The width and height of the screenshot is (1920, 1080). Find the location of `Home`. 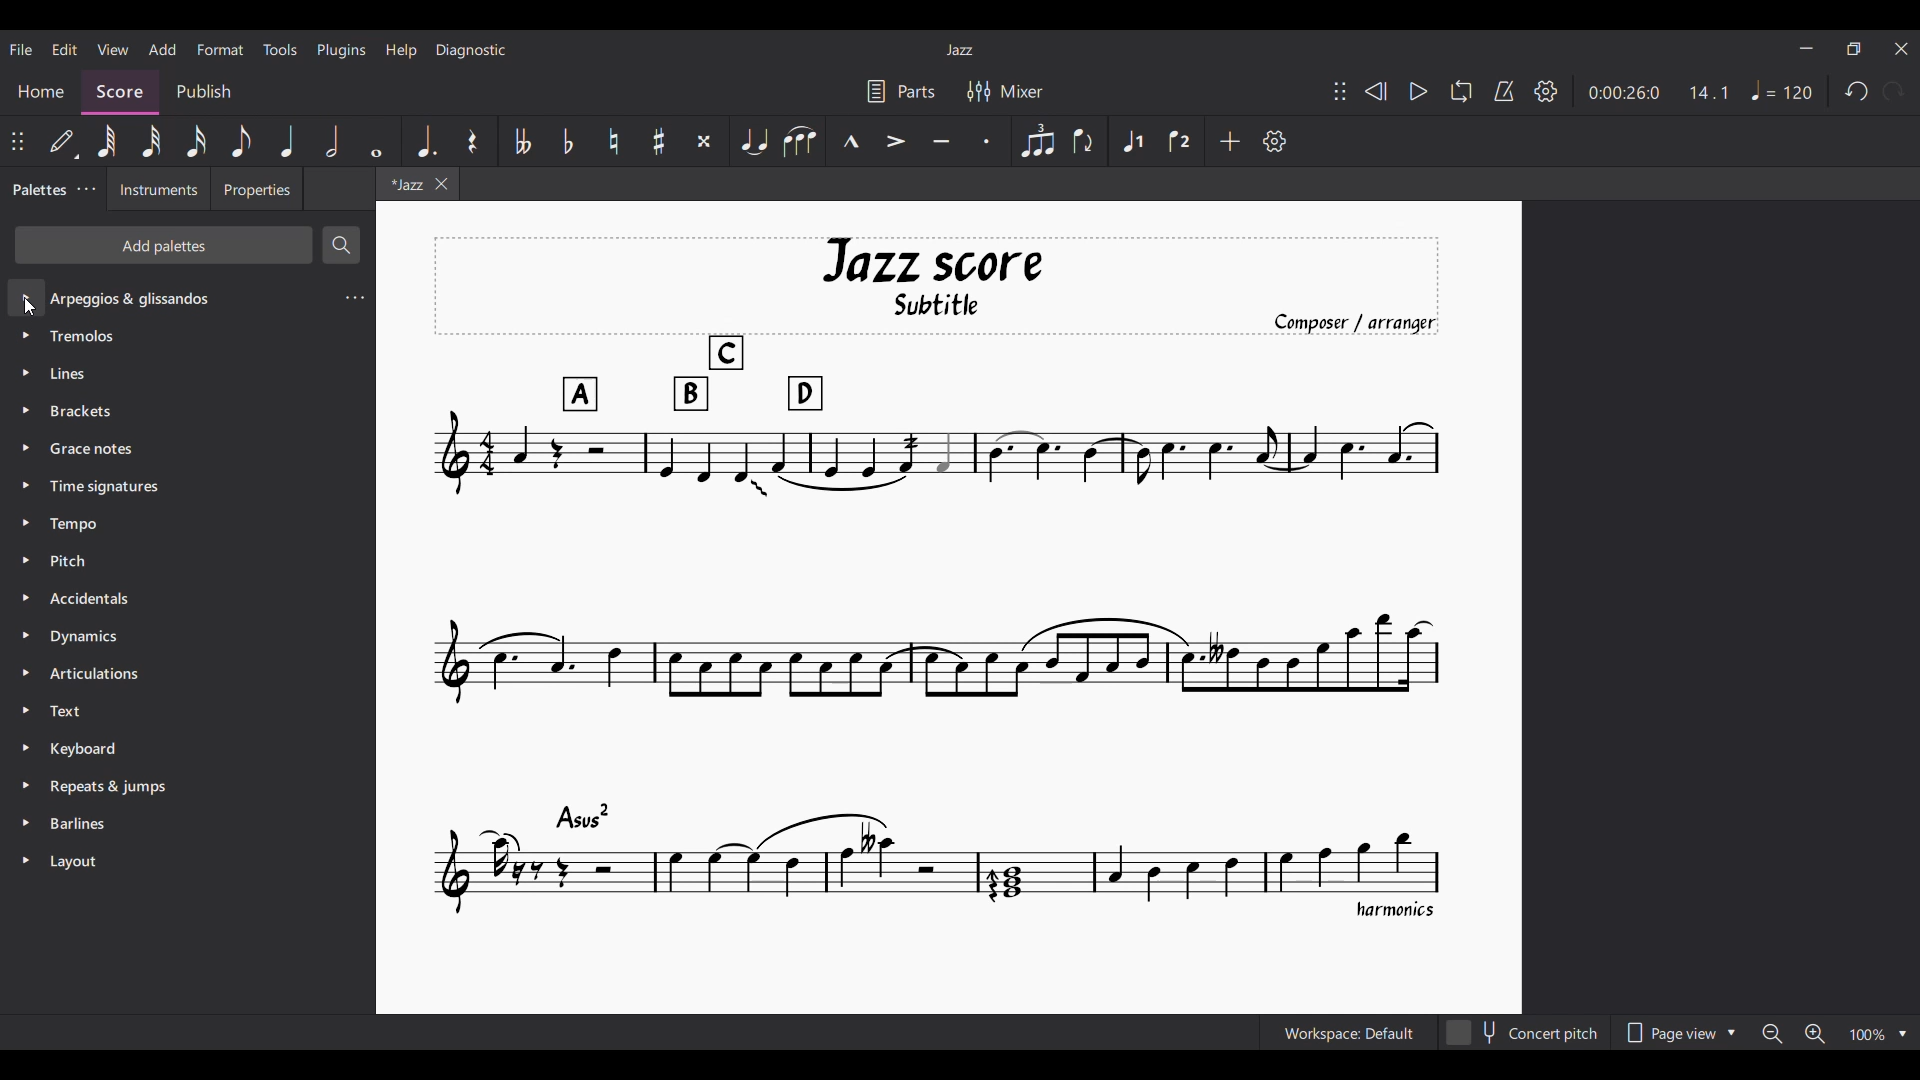

Home is located at coordinates (40, 91).